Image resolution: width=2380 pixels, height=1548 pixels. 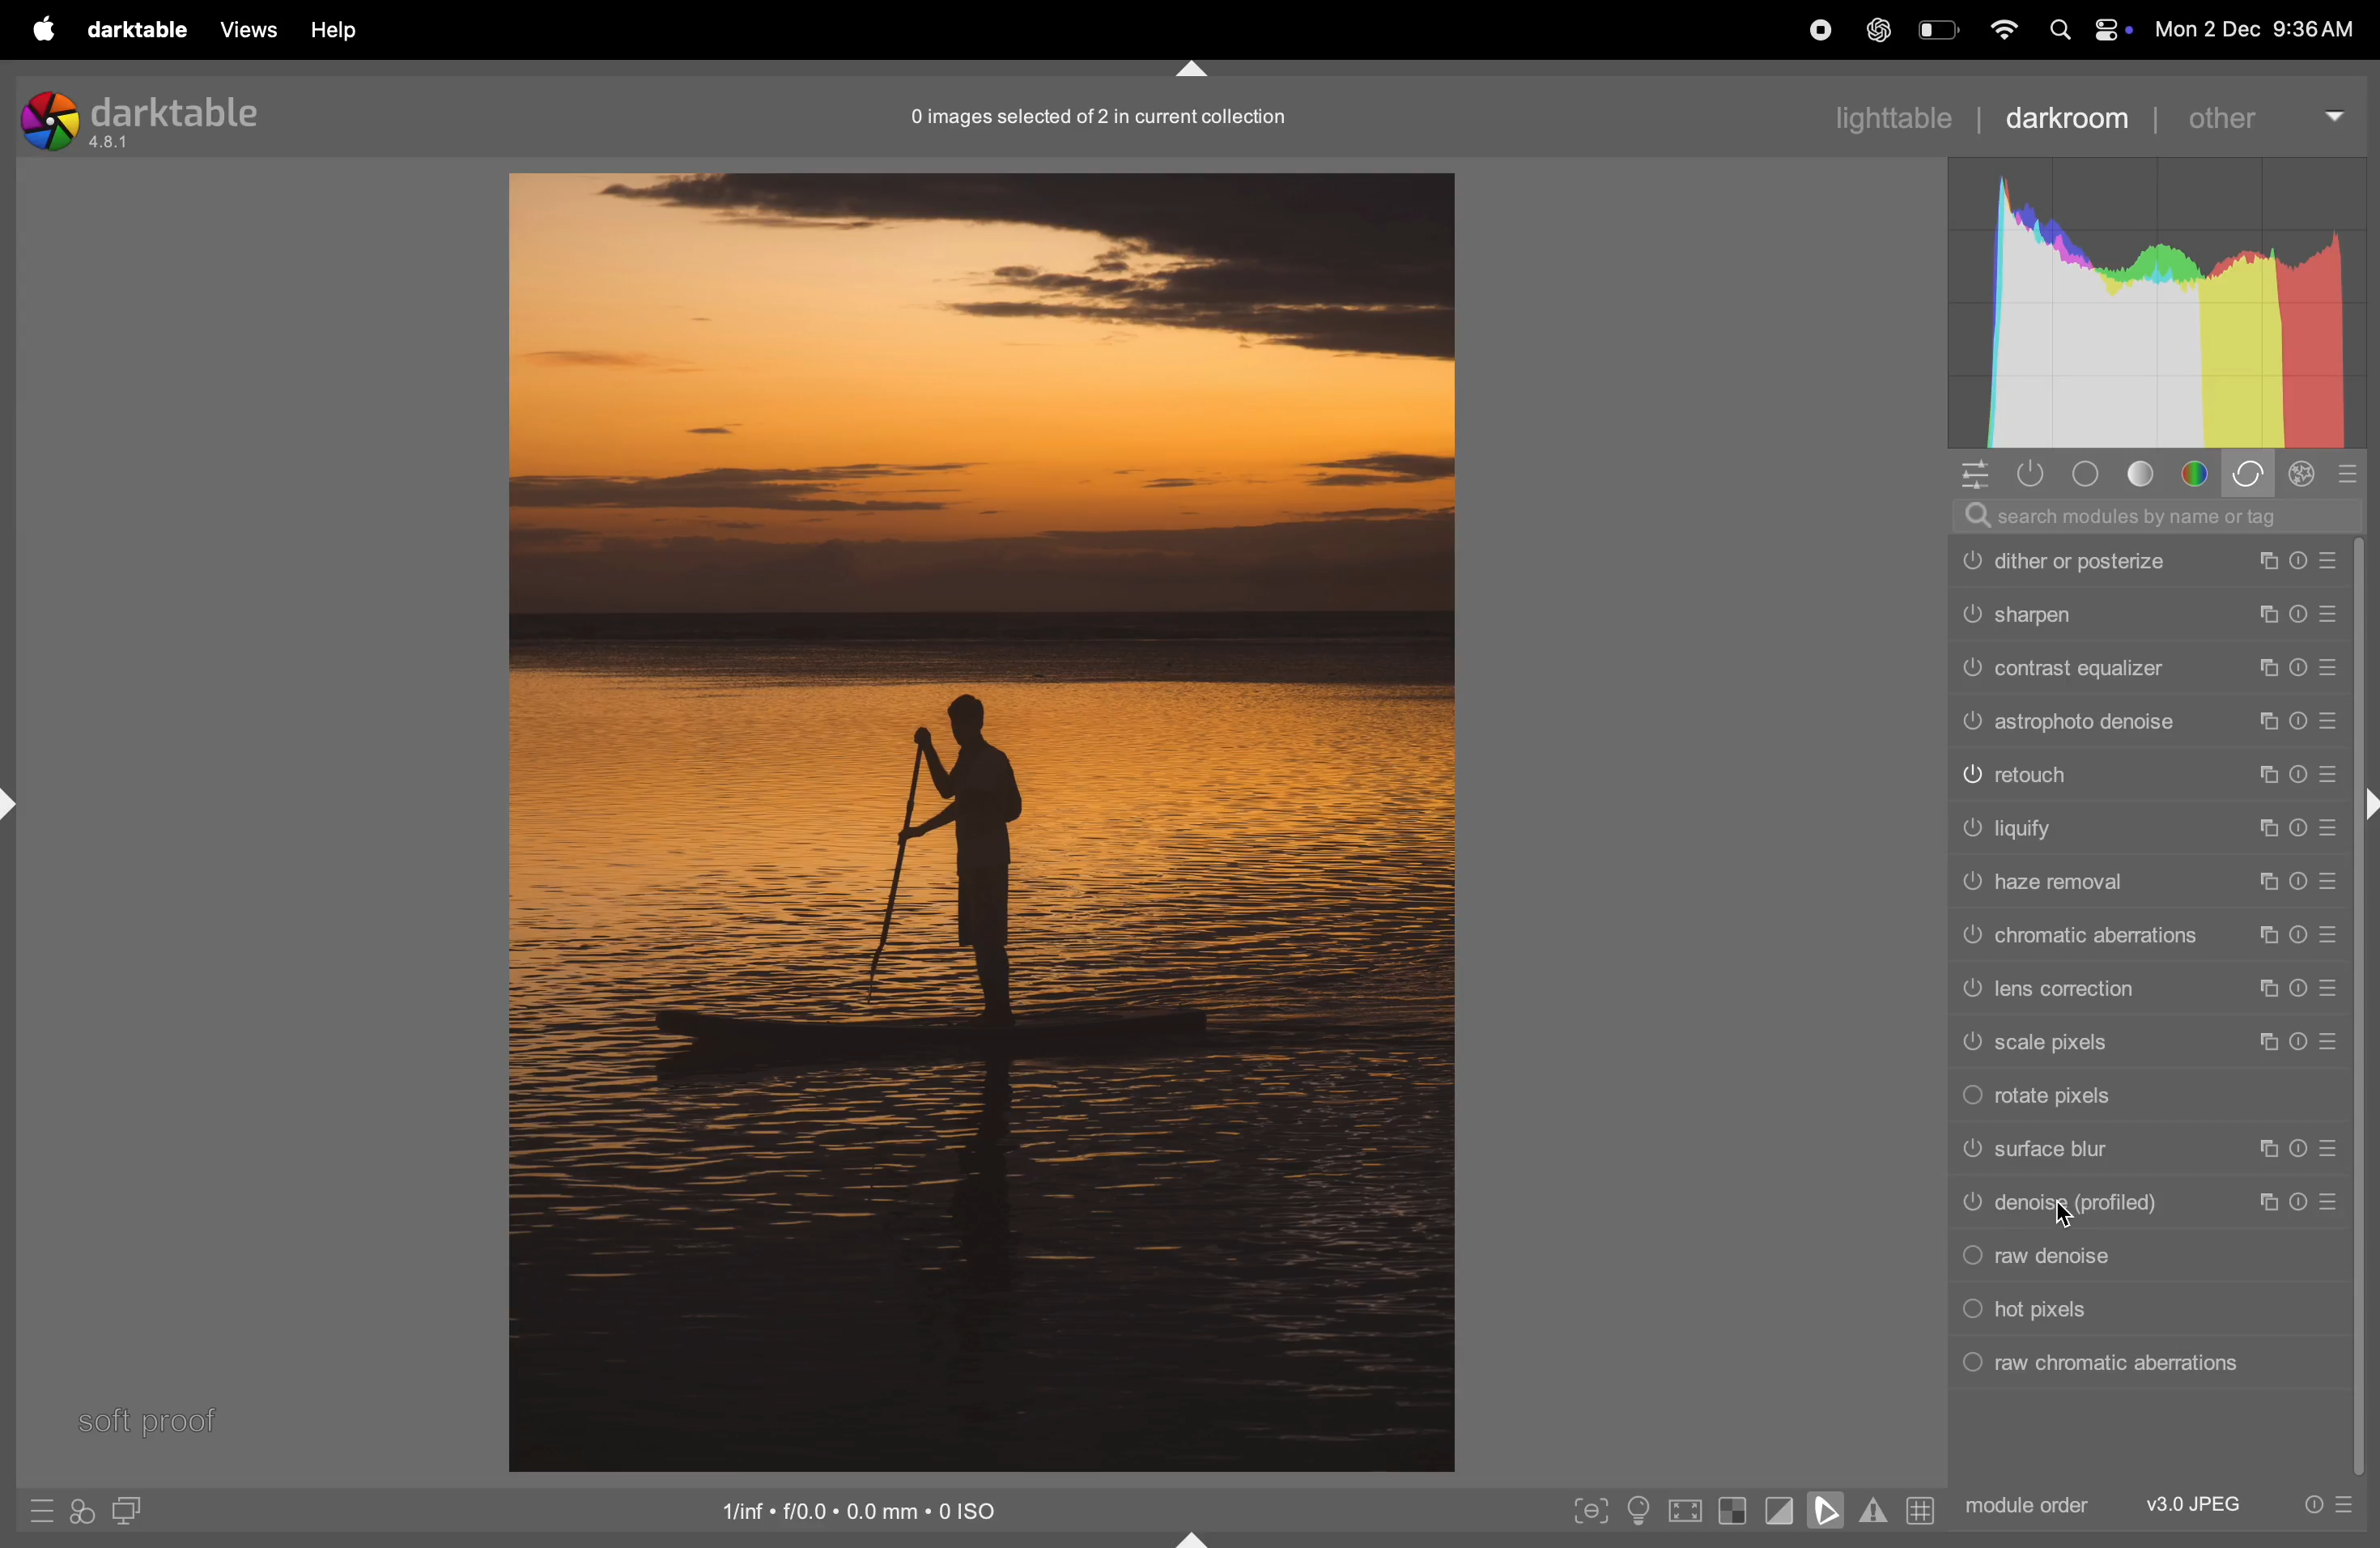 I want to click on chatgpt, so click(x=1876, y=32).